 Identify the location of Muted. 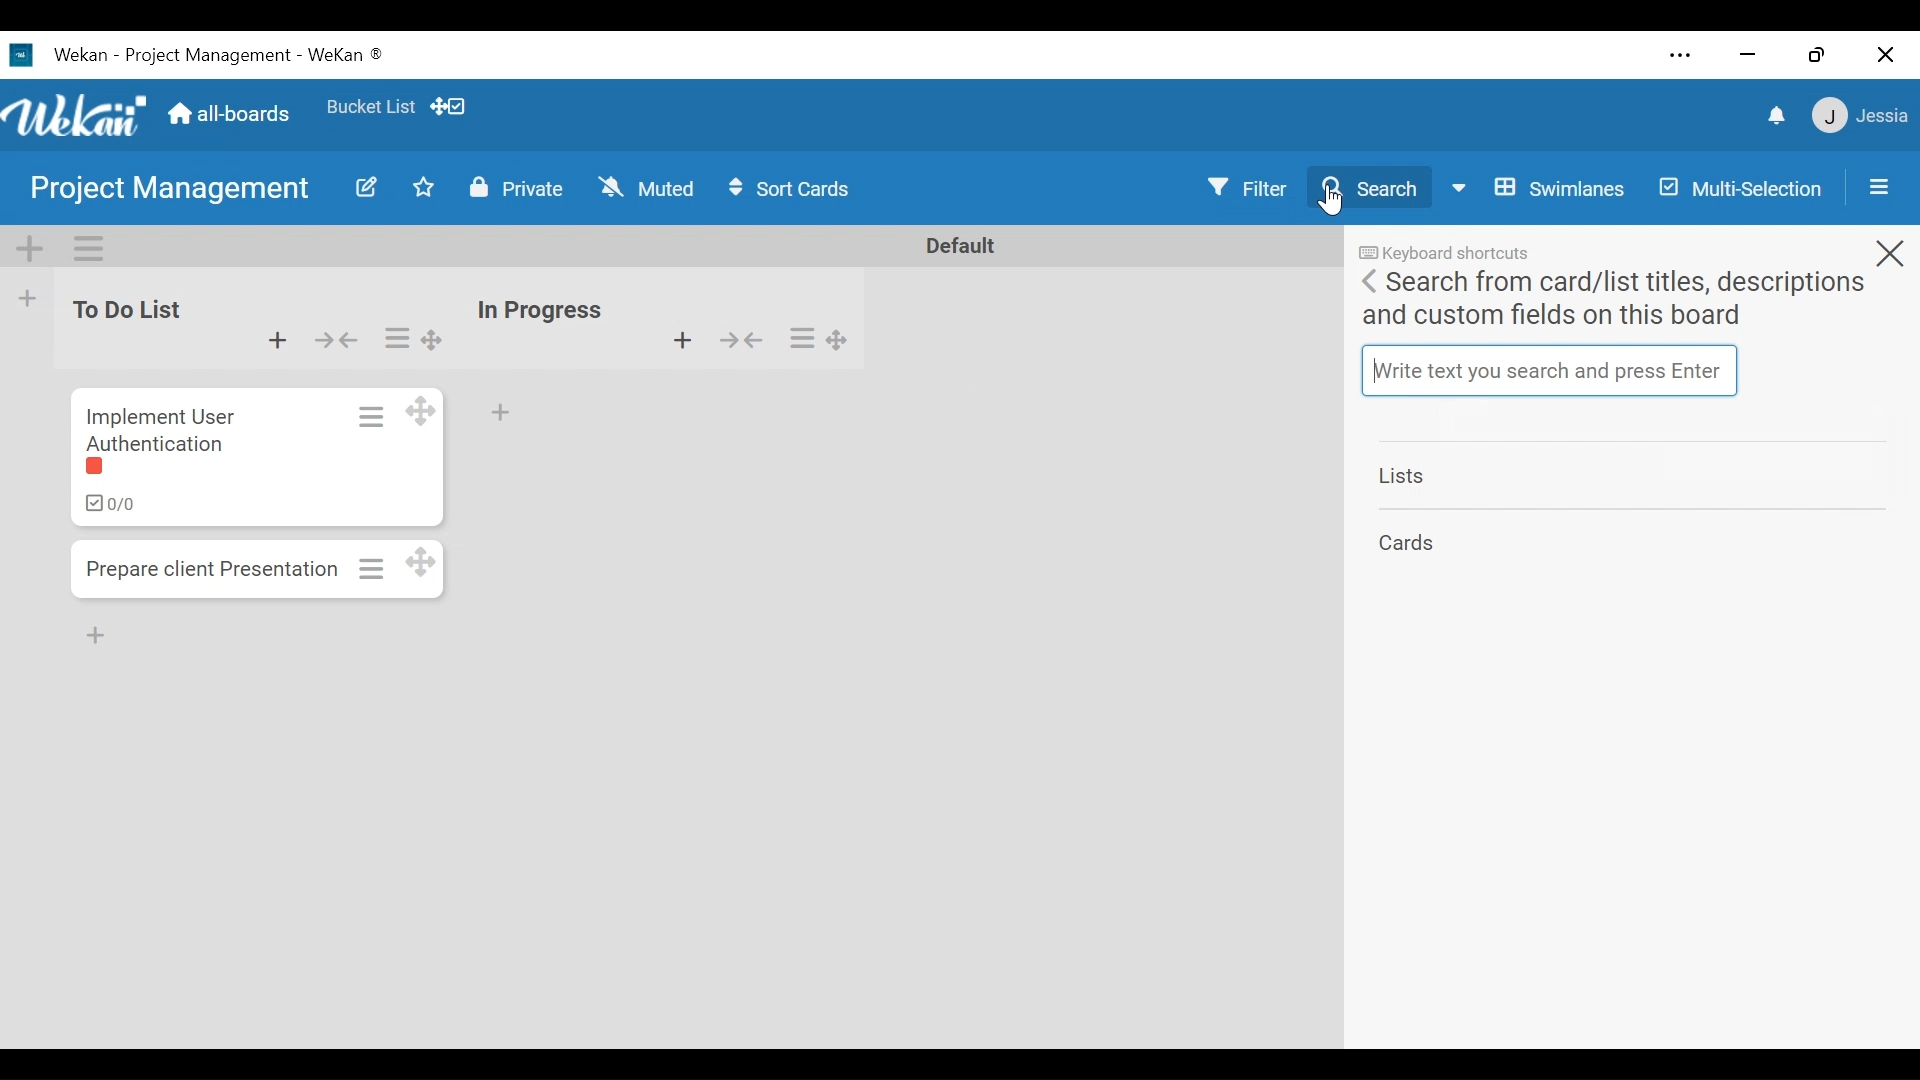
(647, 189).